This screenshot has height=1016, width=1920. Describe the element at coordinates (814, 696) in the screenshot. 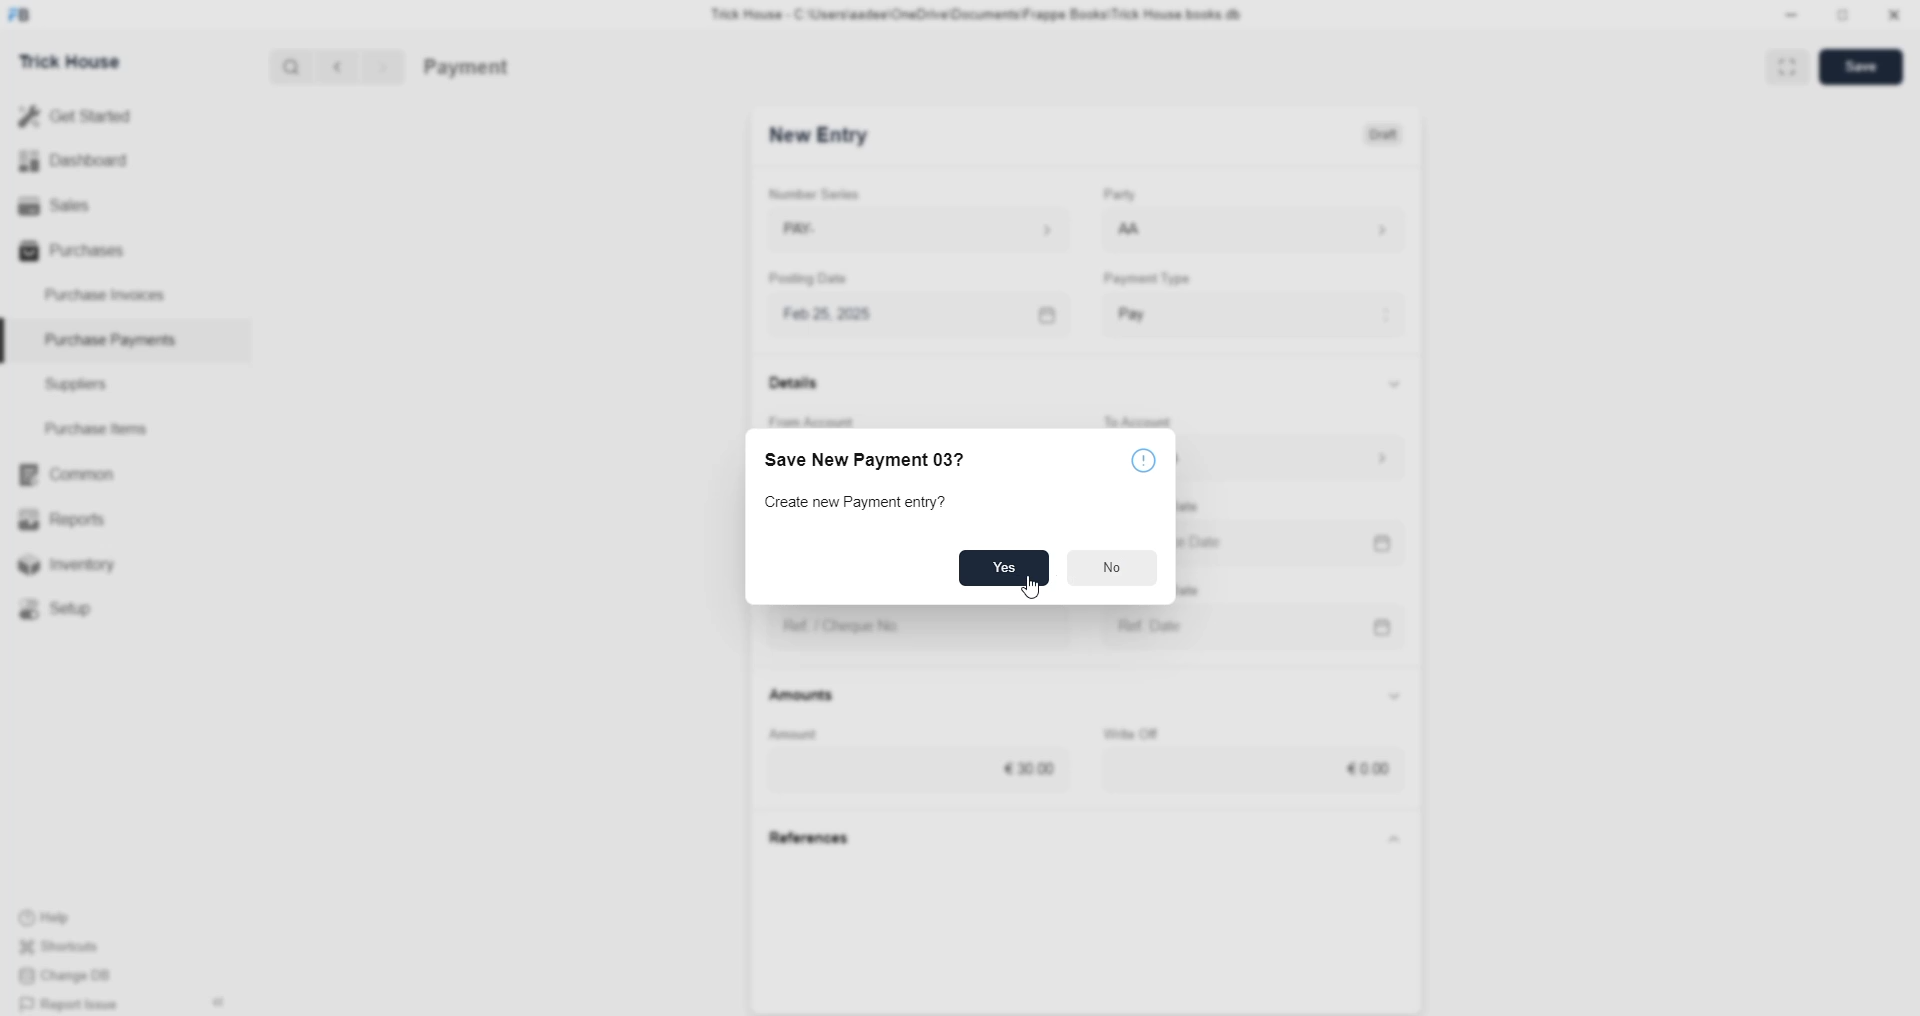

I see `Amounts` at that location.